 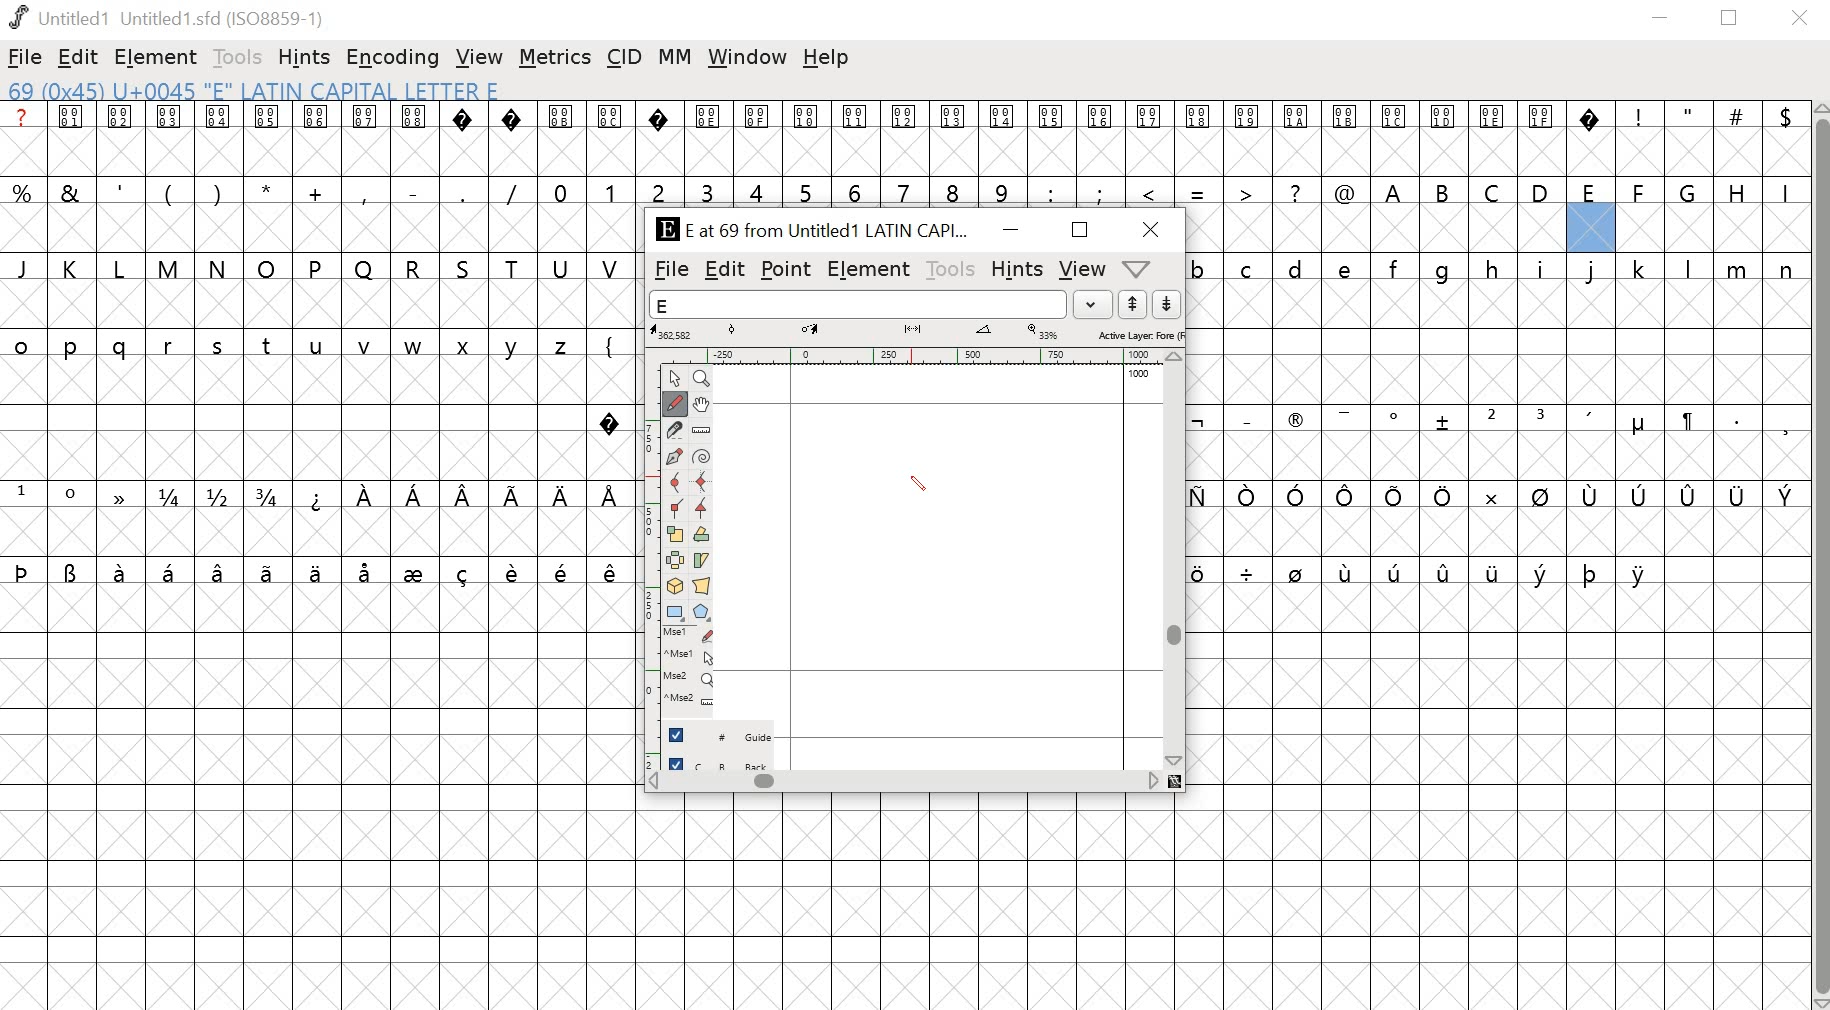 I want to click on PEN, so click(x=923, y=486).